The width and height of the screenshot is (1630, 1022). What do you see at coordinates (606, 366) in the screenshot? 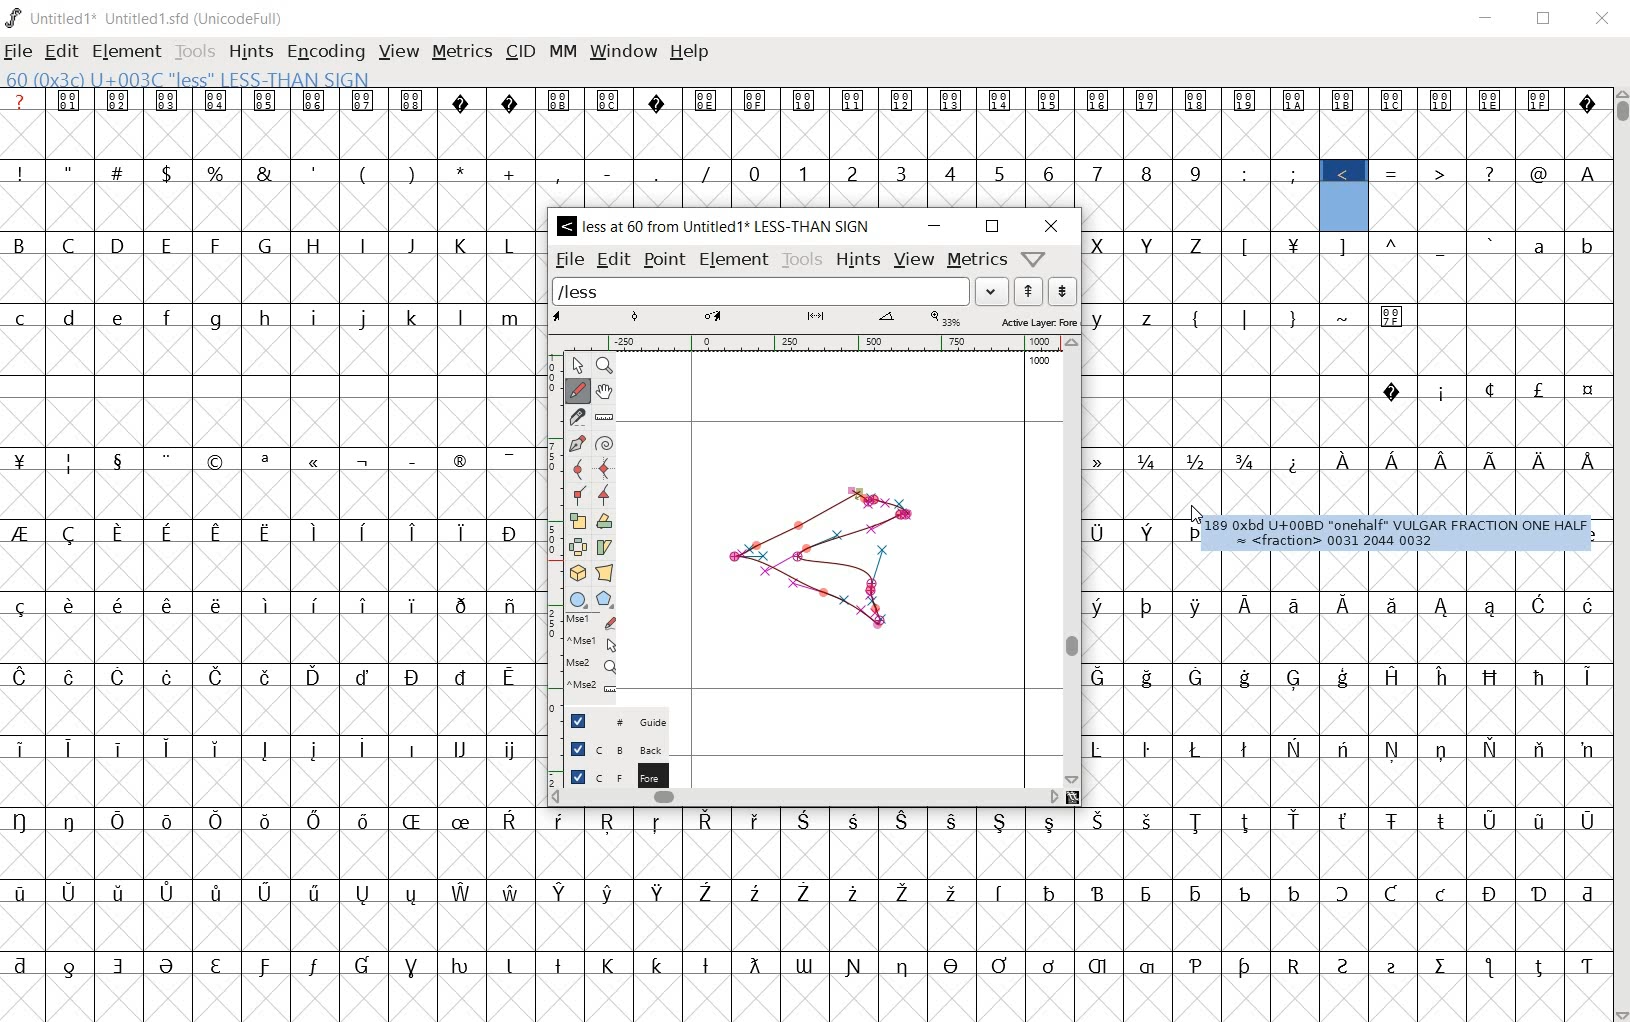
I see `Magnify` at bounding box center [606, 366].